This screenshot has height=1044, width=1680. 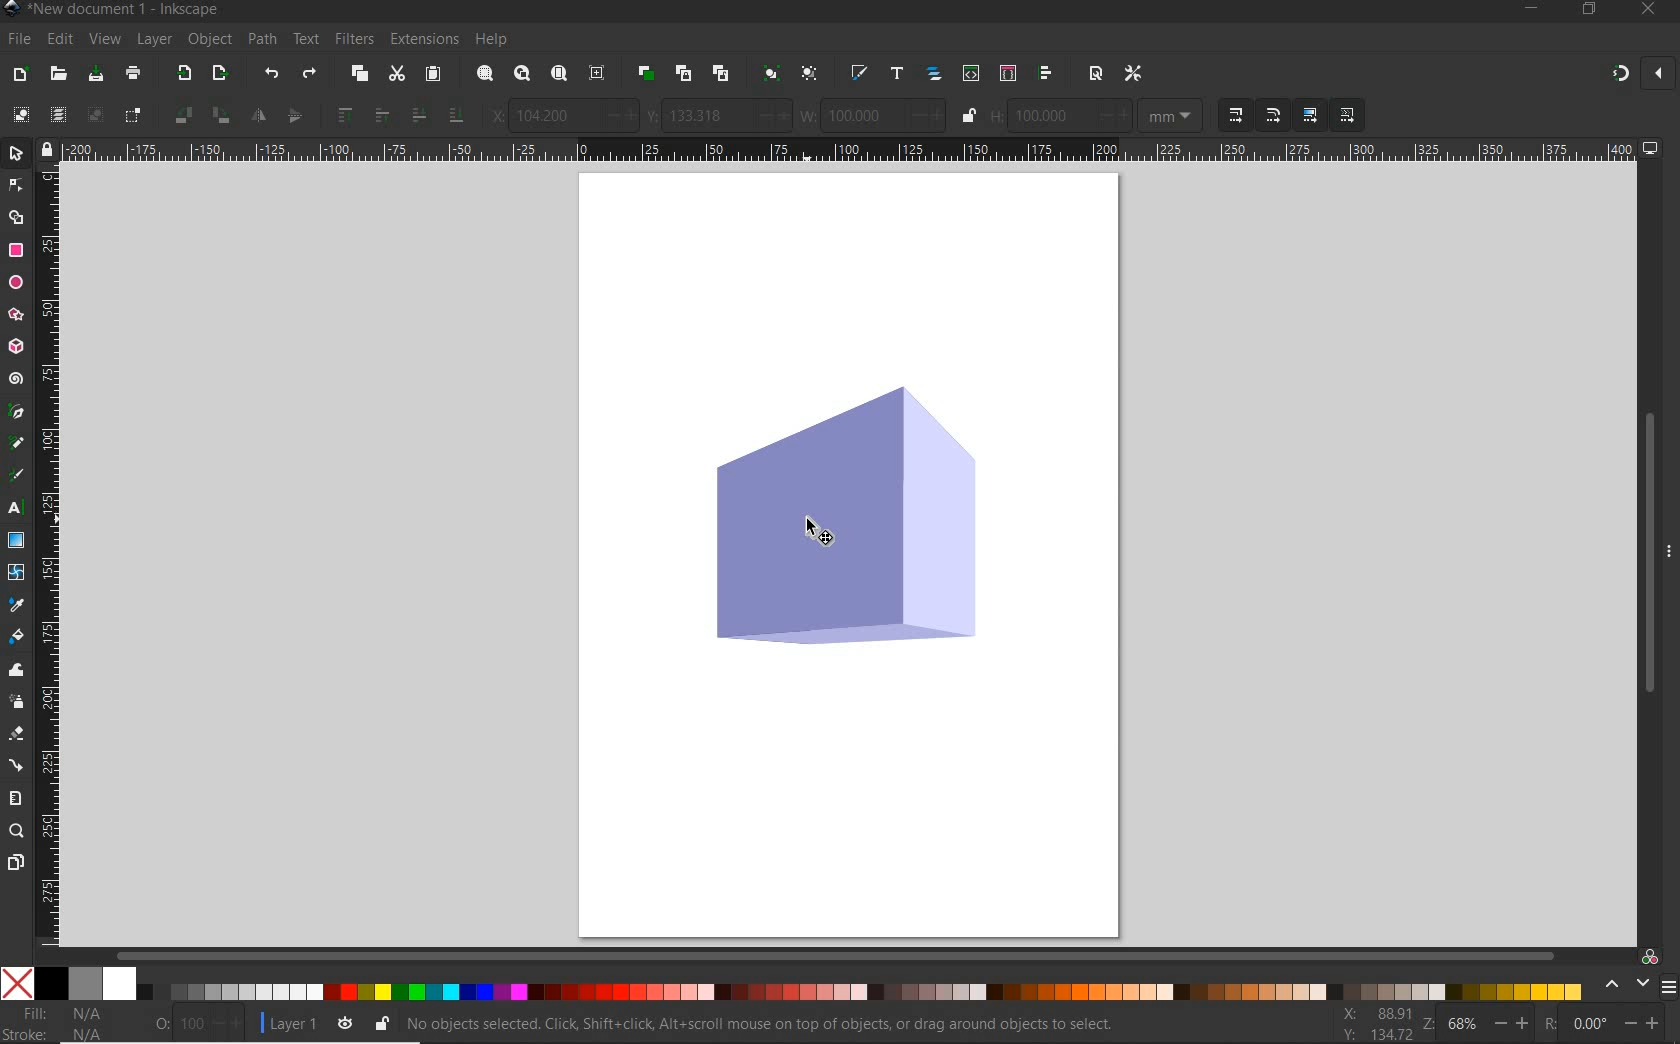 I want to click on ZOOM TOOL, so click(x=18, y=831).